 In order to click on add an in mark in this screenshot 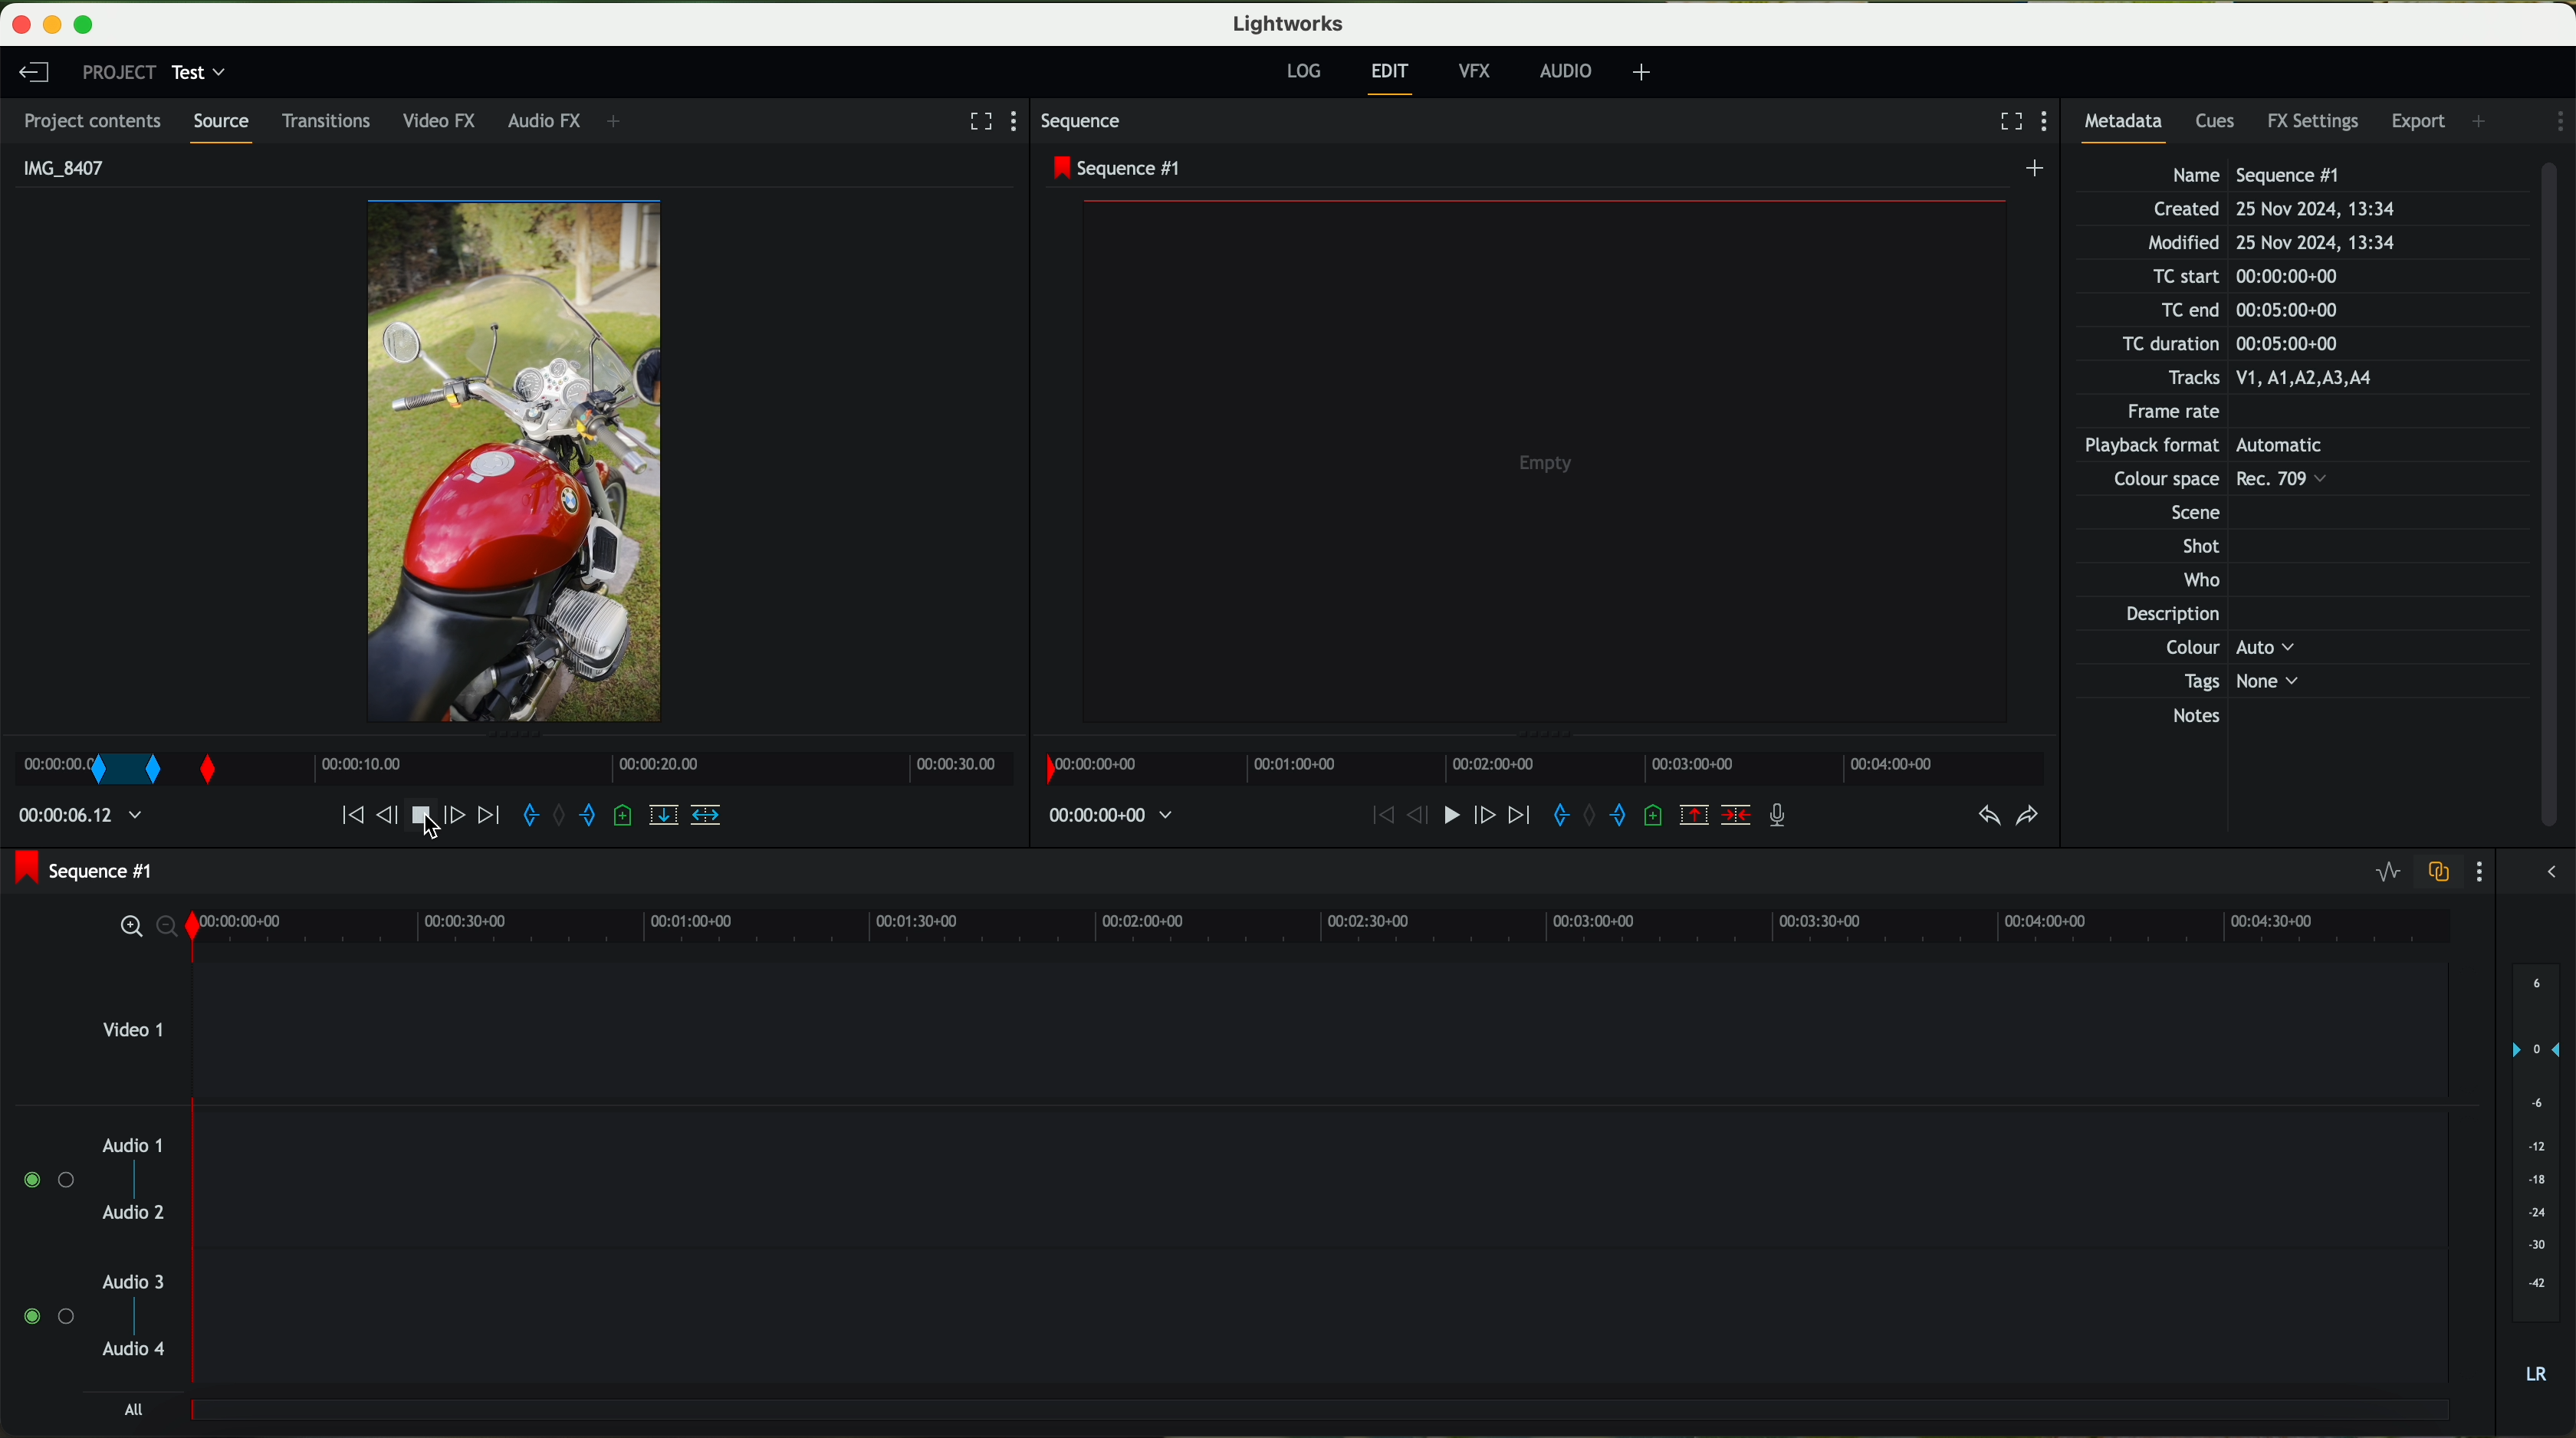, I will do `click(1552, 816)`.